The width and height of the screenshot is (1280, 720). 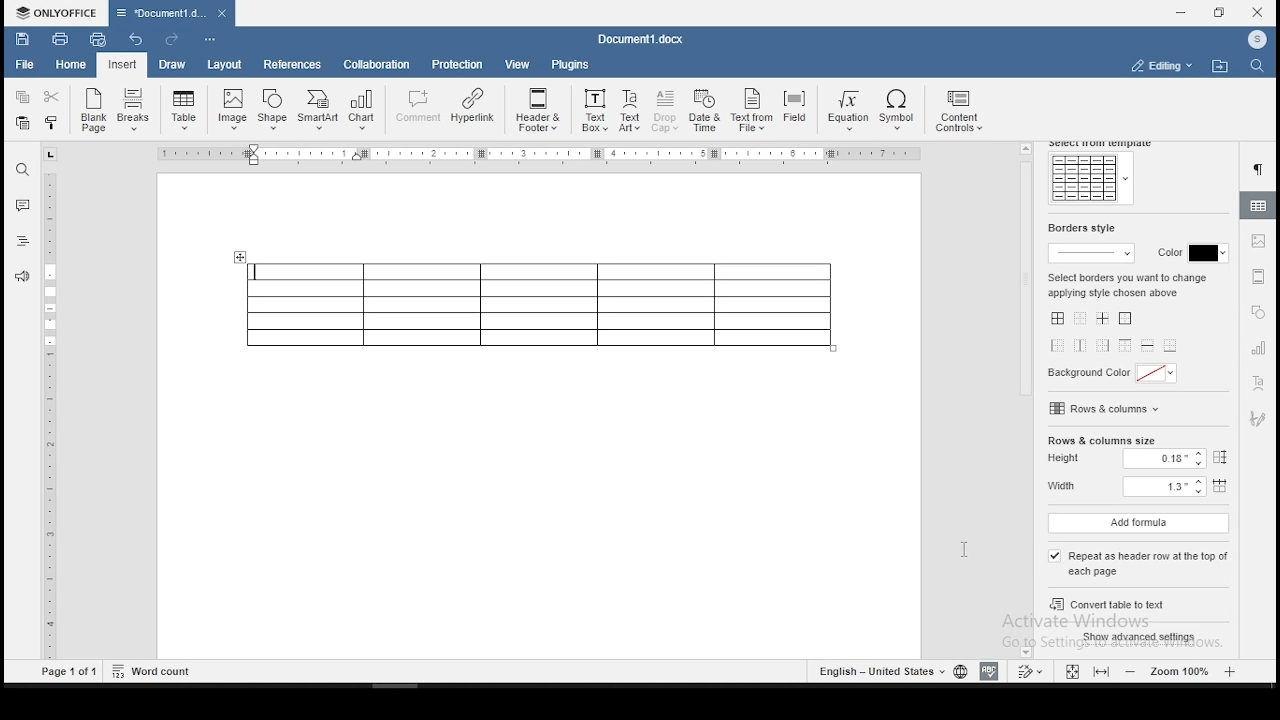 I want to click on text art settings, so click(x=1258, y=385).